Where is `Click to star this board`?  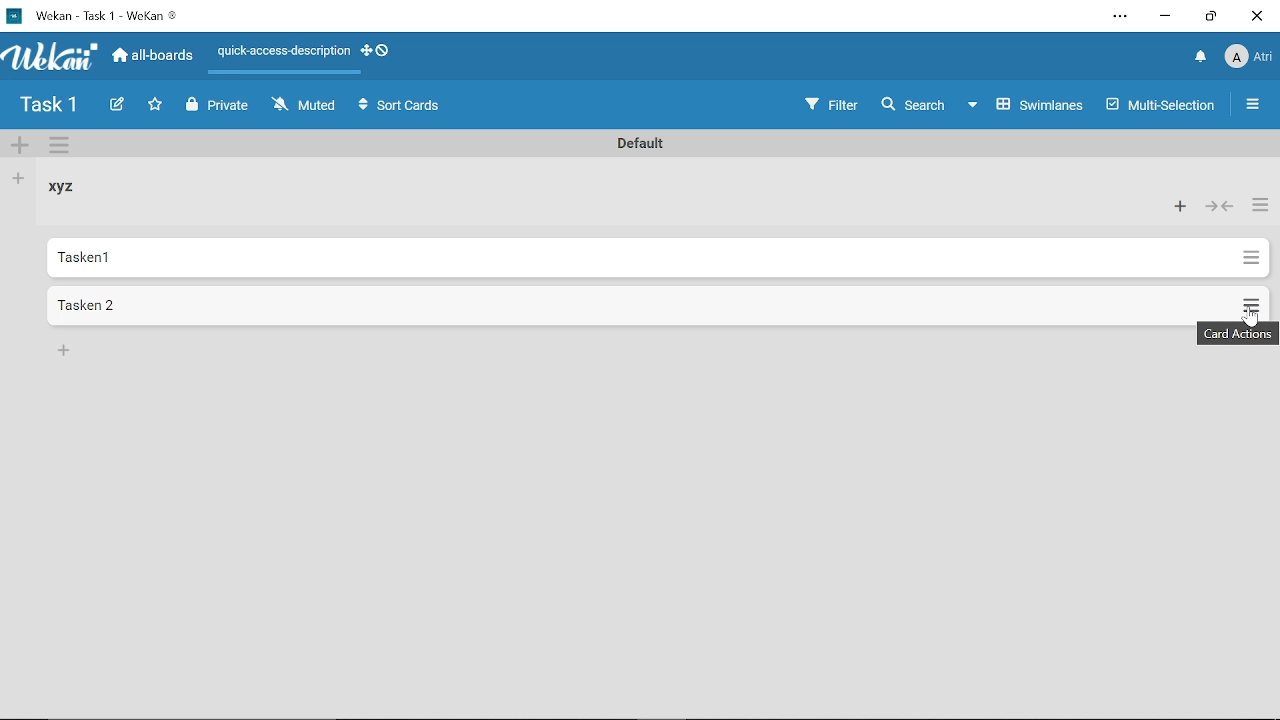
Click to star this board is located at coordinates (157, 106).